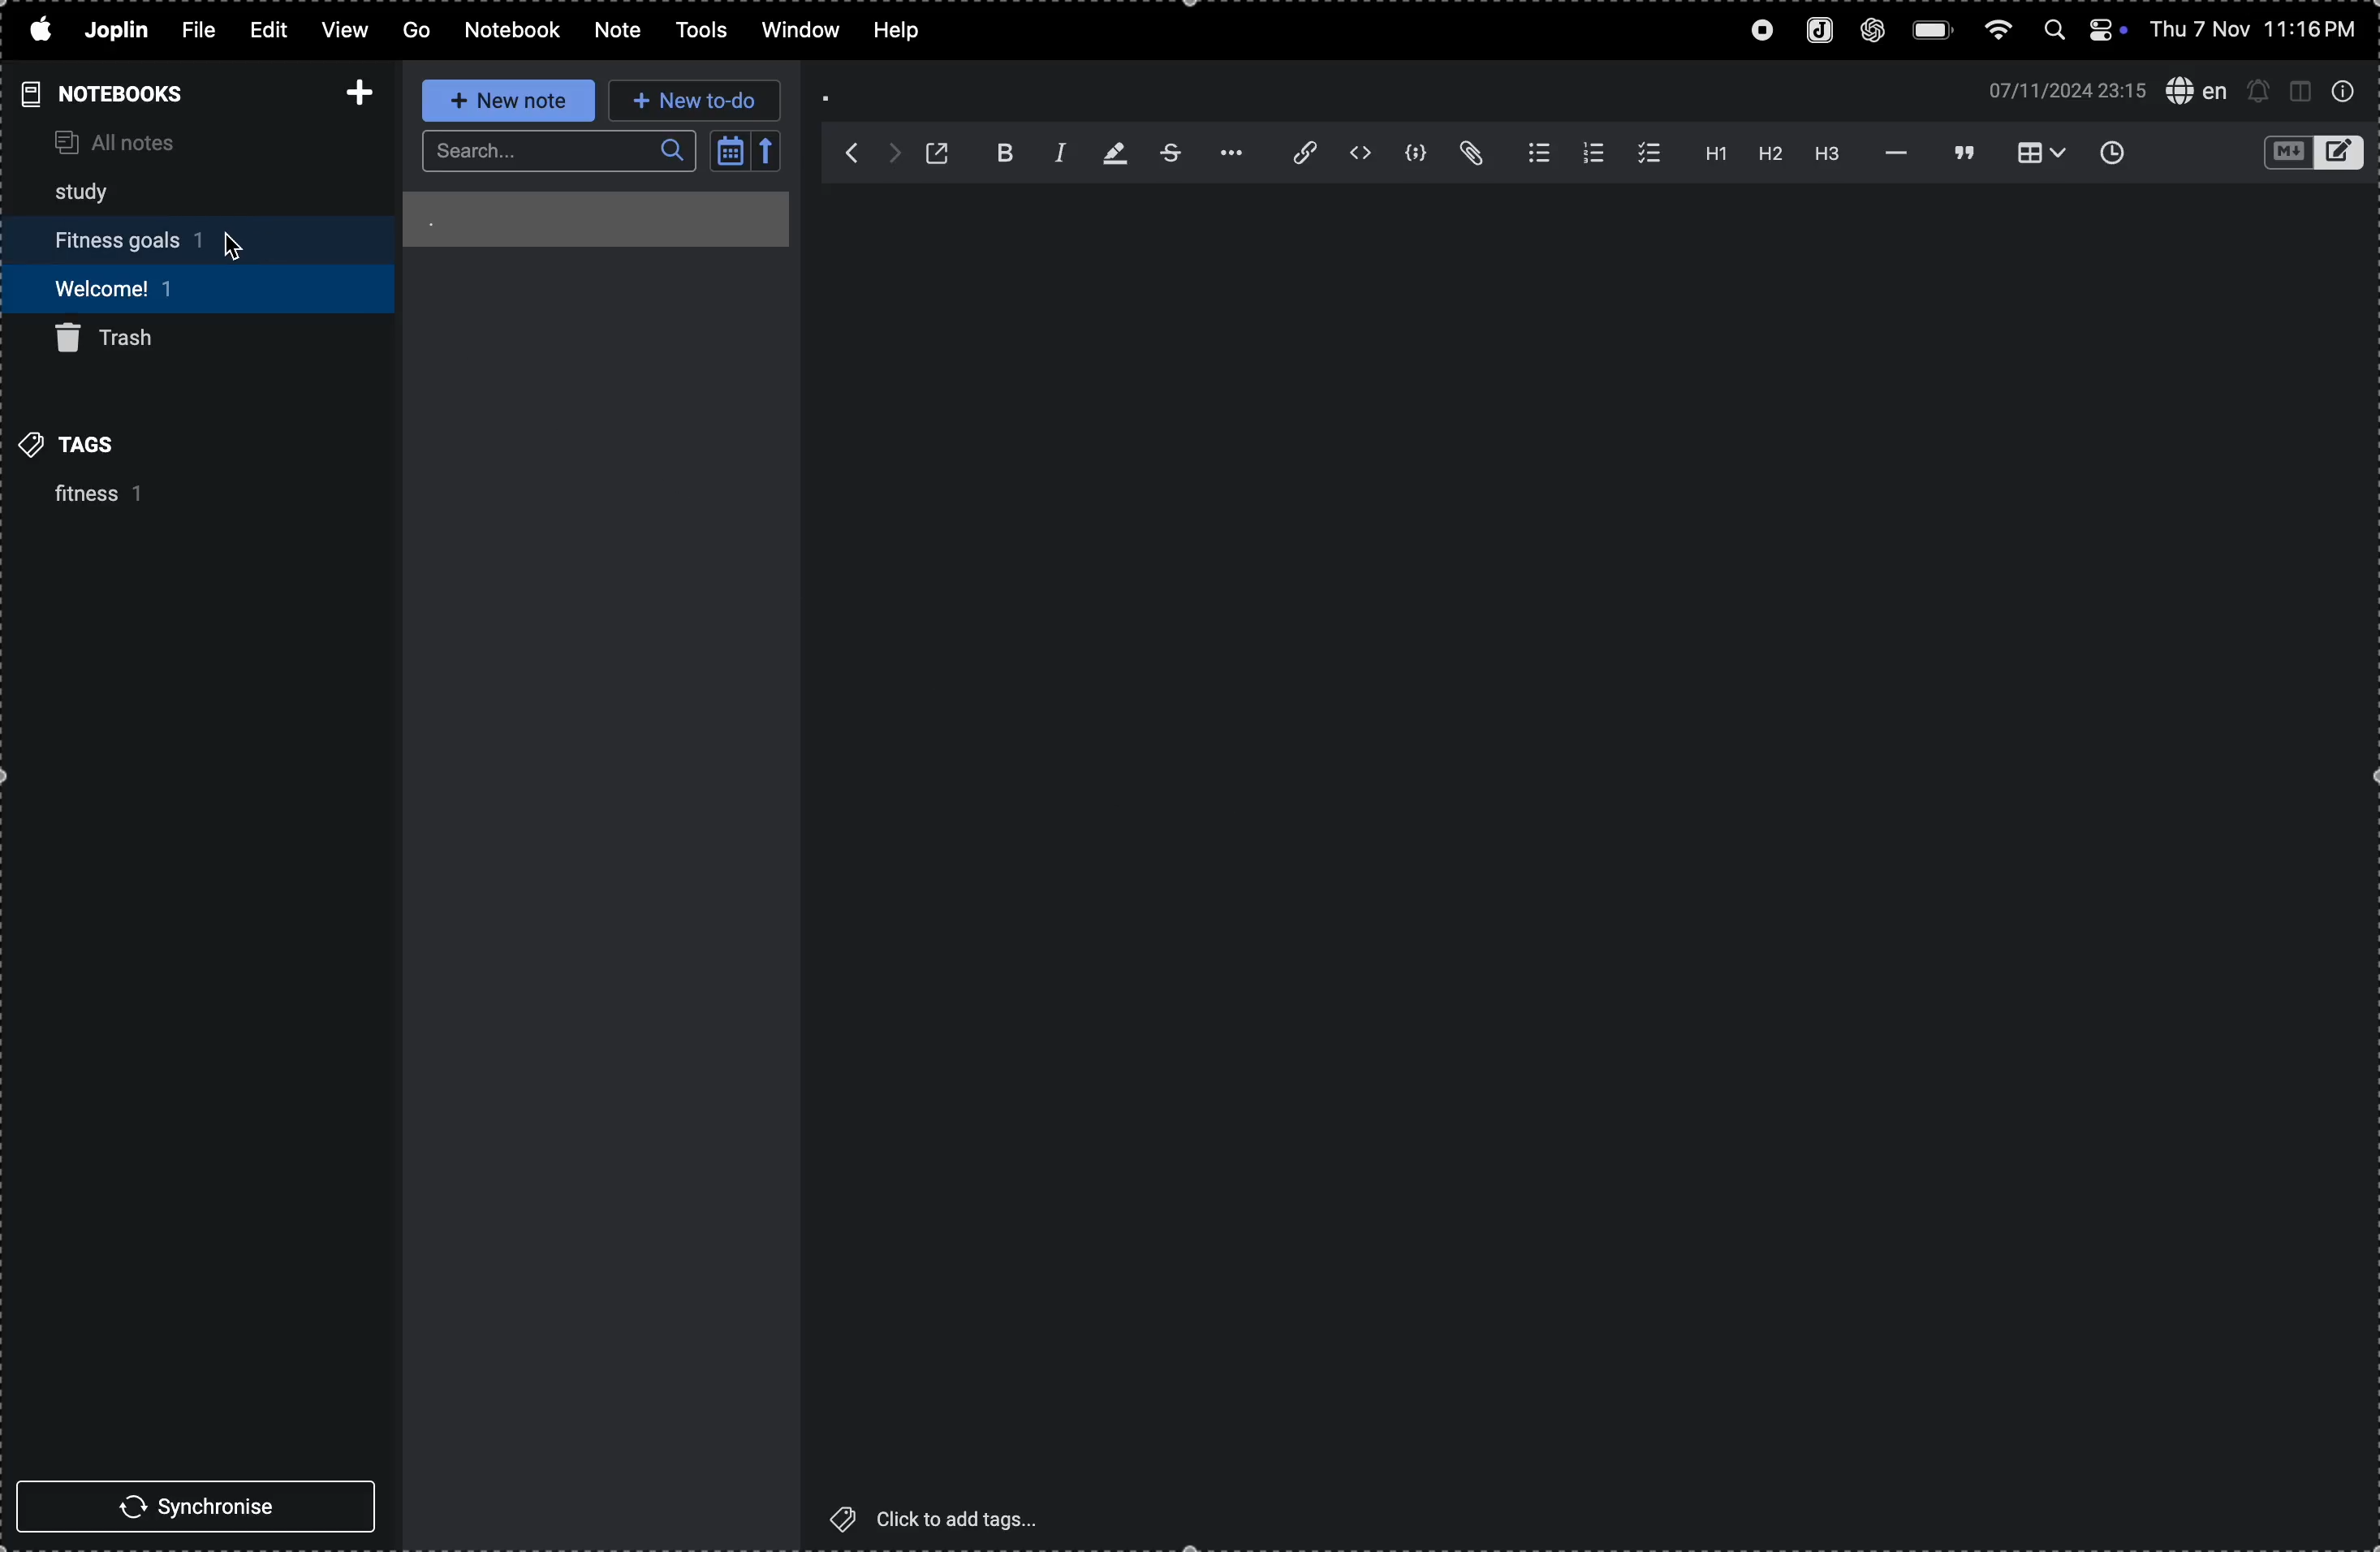  What do you see at coordinates (2090, 30) in the screenshot?
I see `apple widgets` at bounding box center [2090, 30].